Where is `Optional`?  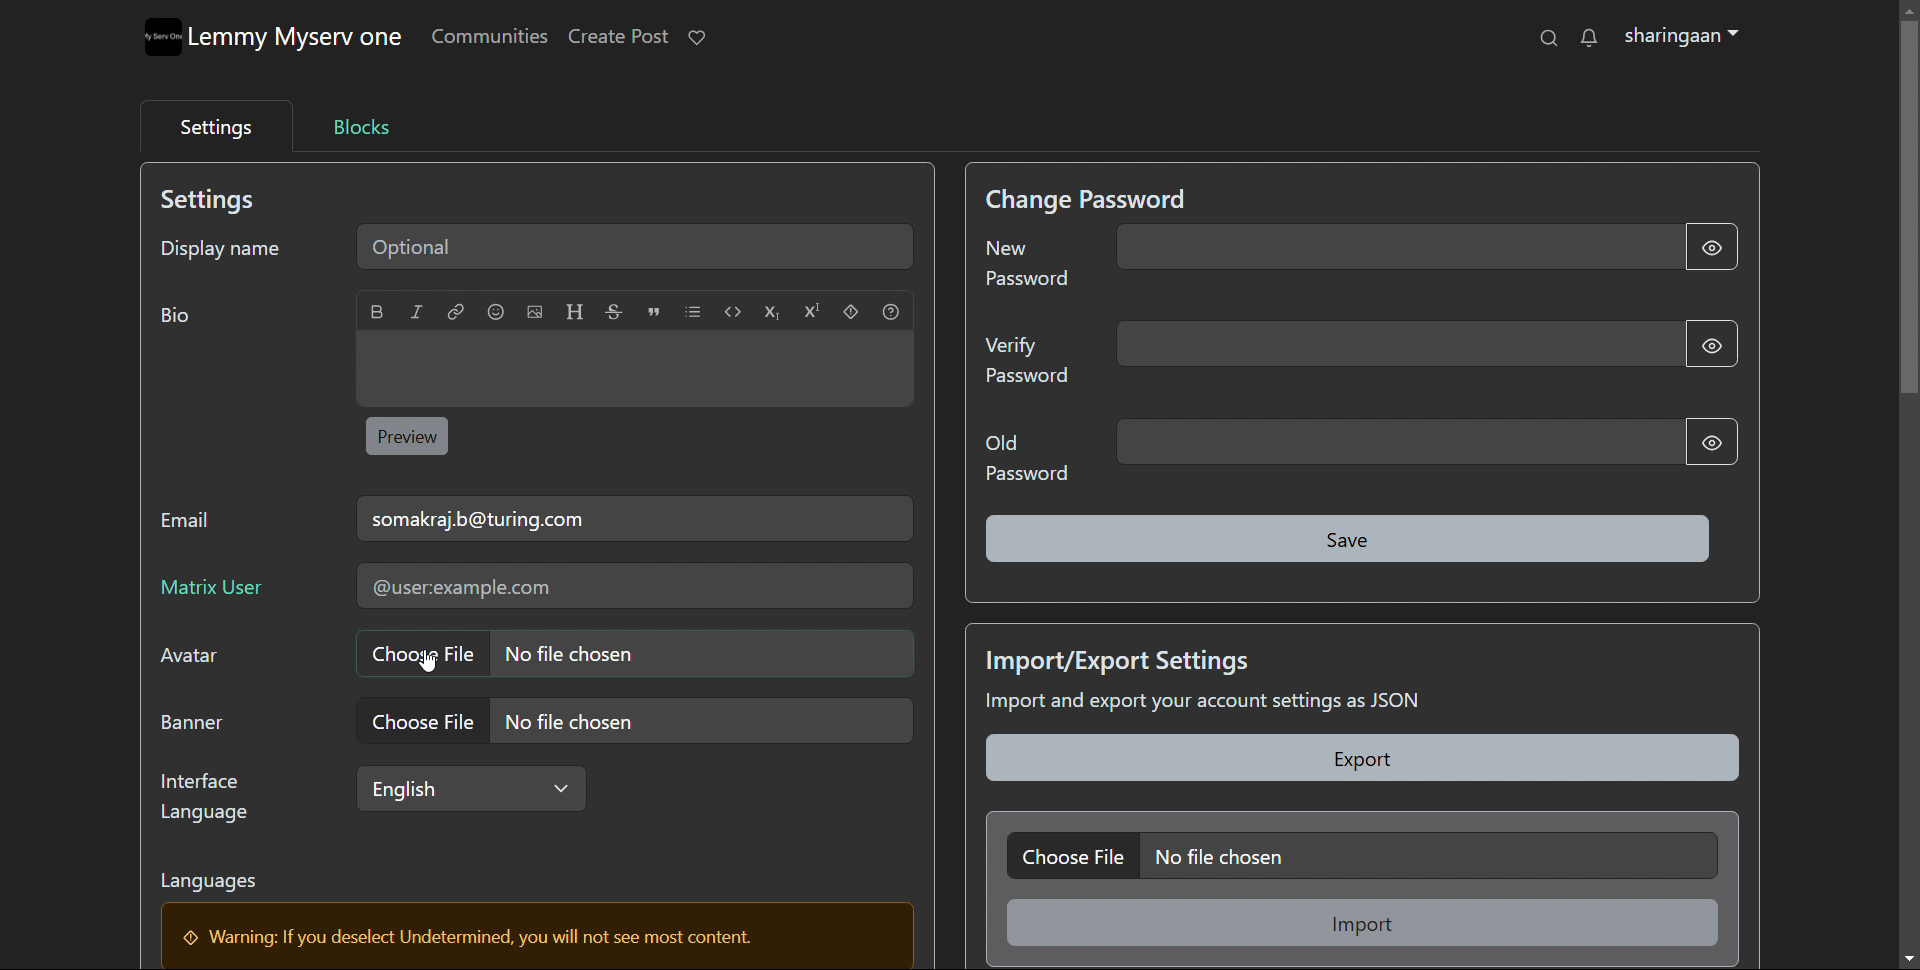
Optional is located at coordinates (641, 245).